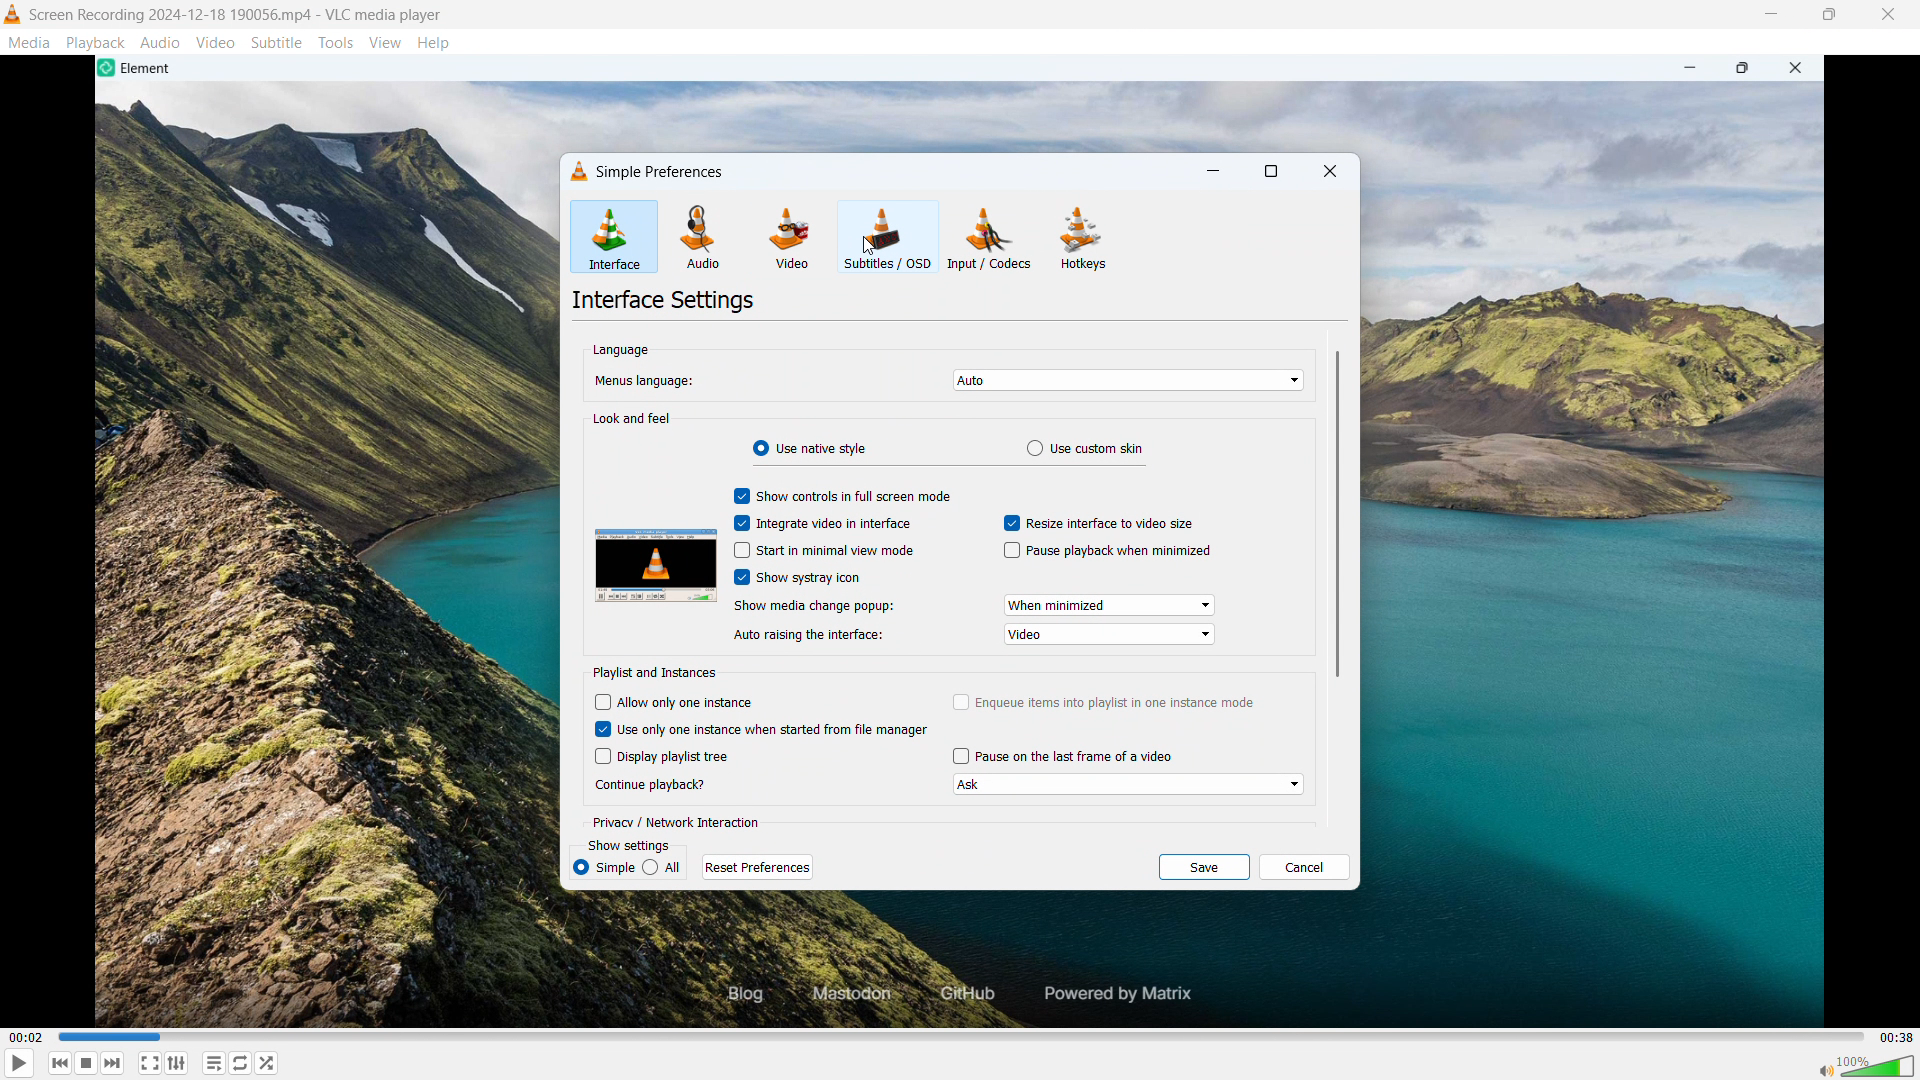 The height and width of the screenshot is (1080, 1920). Describe the element at coordinates (812, 448) in the screenshot. I see `Use native style ` at that location.